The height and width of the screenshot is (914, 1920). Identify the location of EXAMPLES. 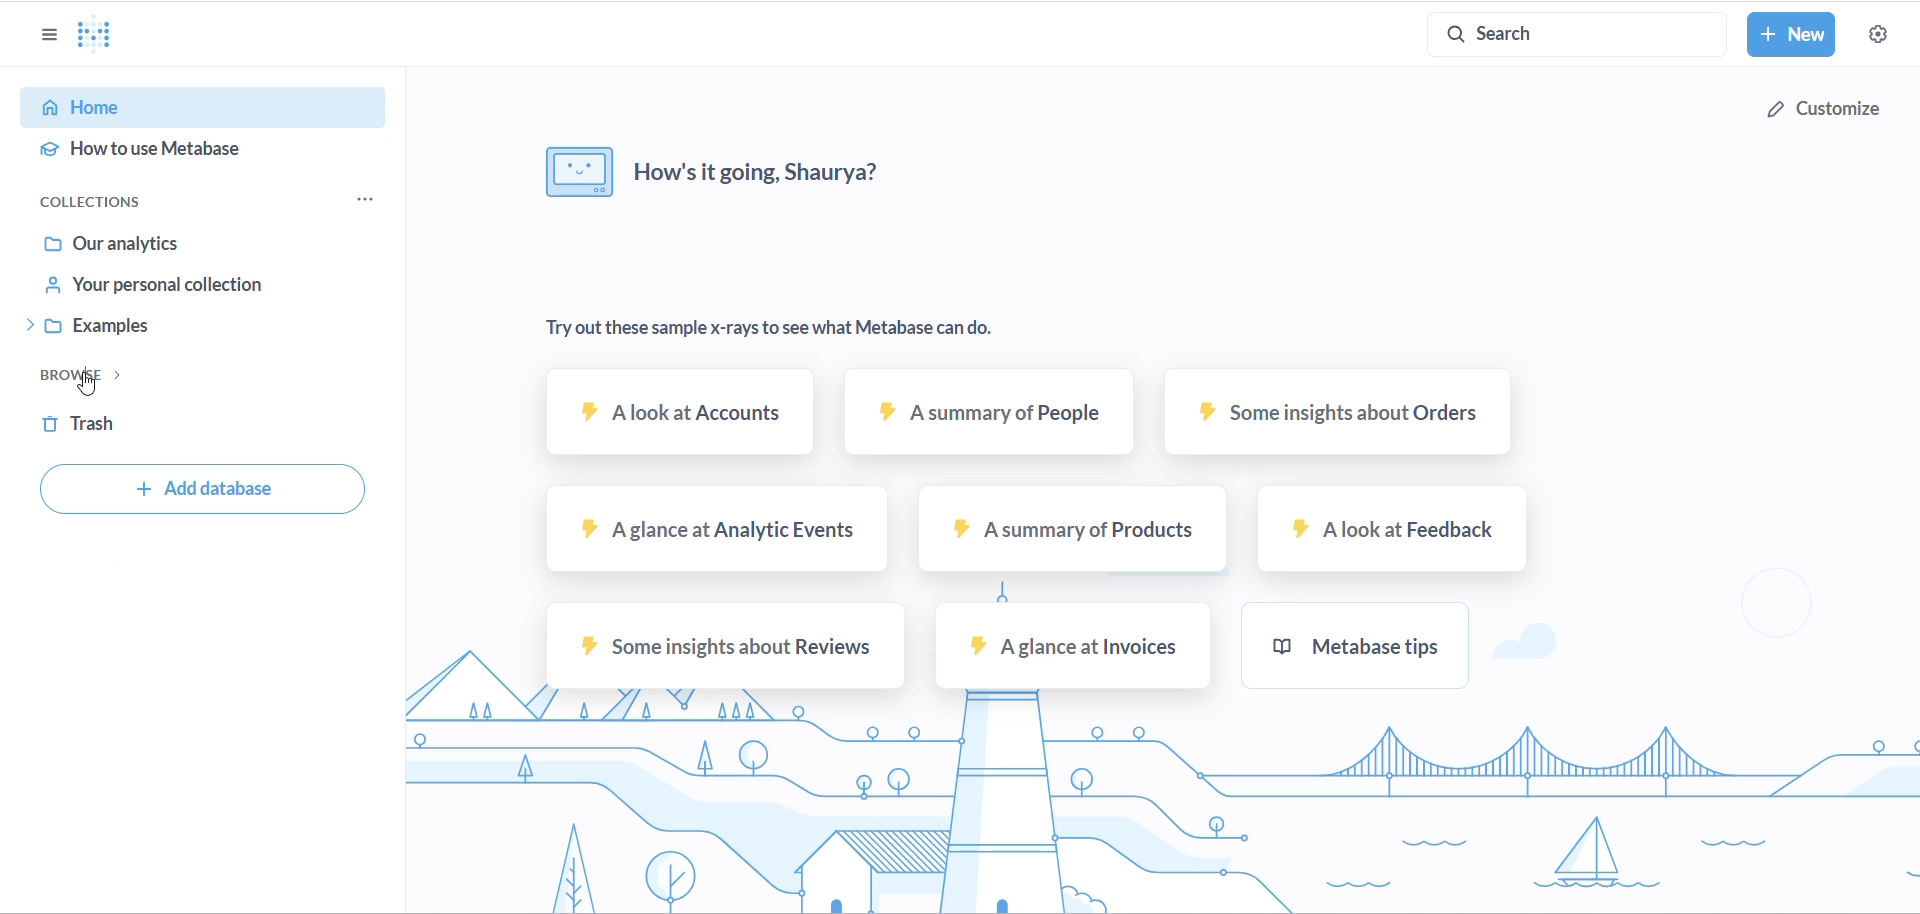
(148, 330).